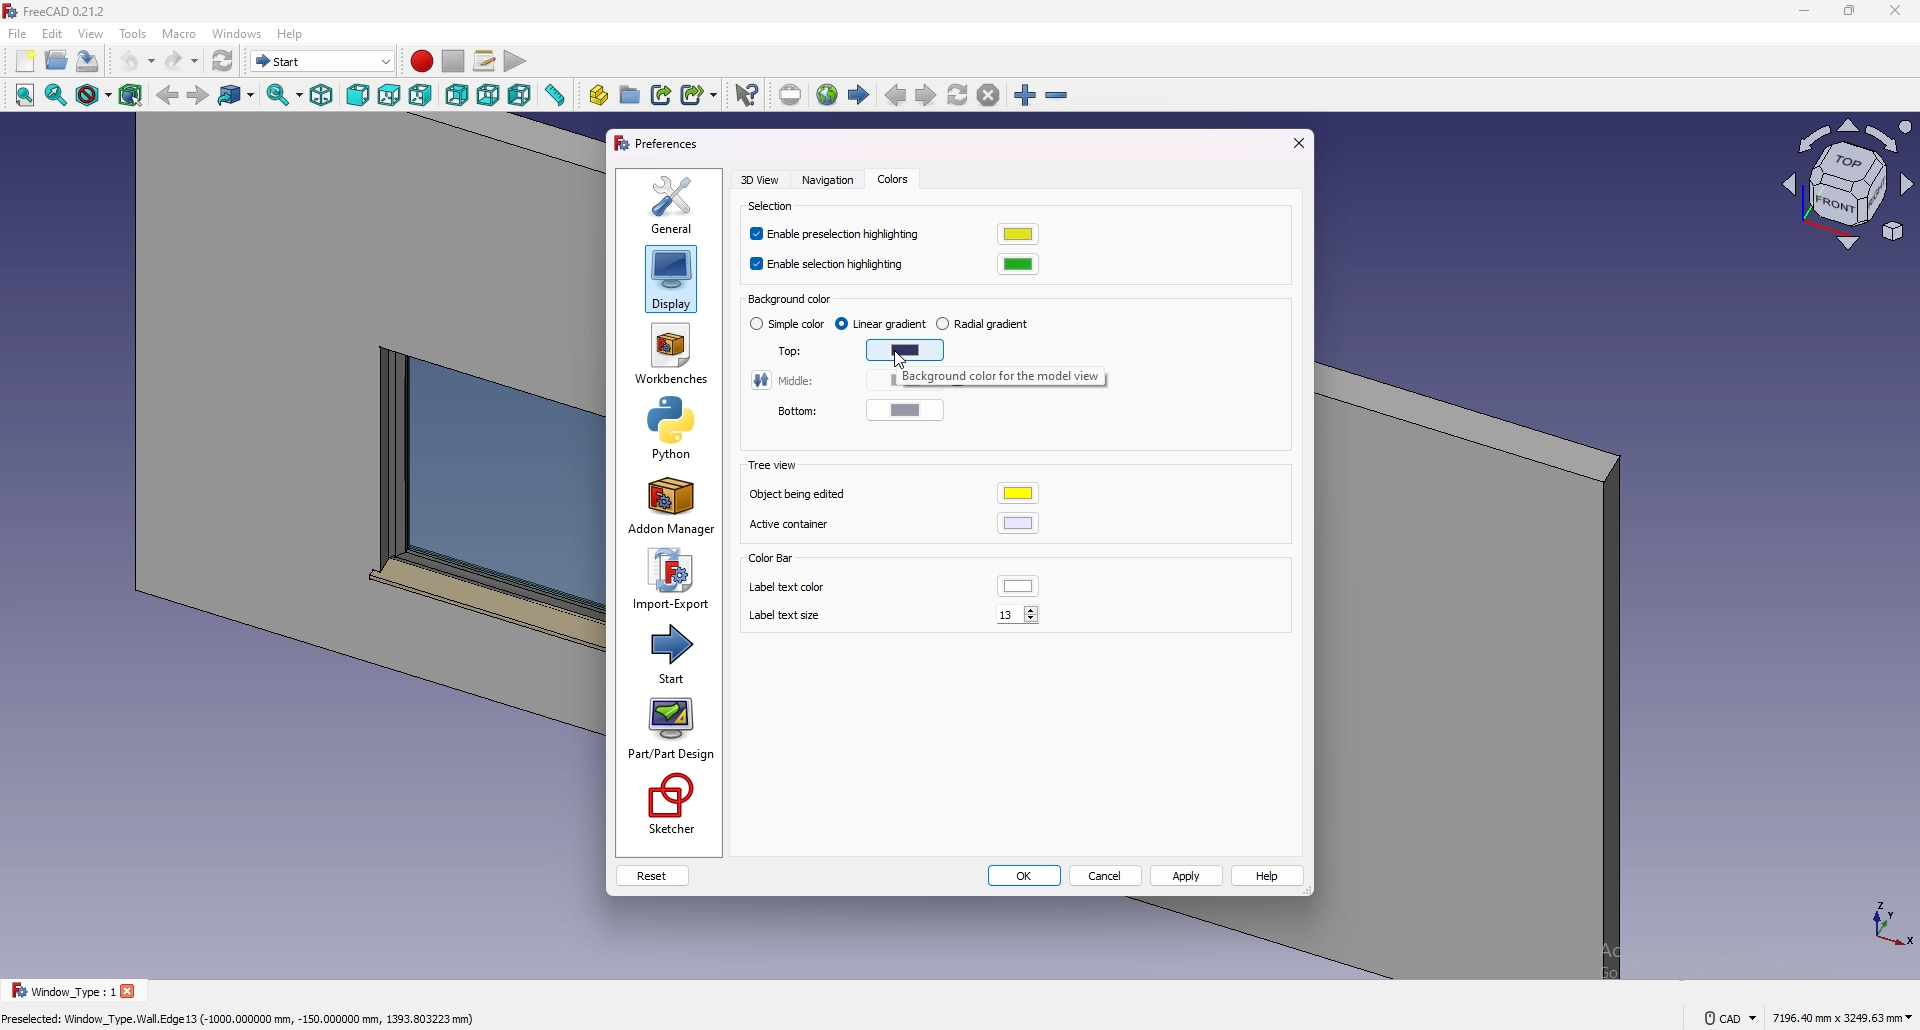  I want to click on import export, so click(670, 579).